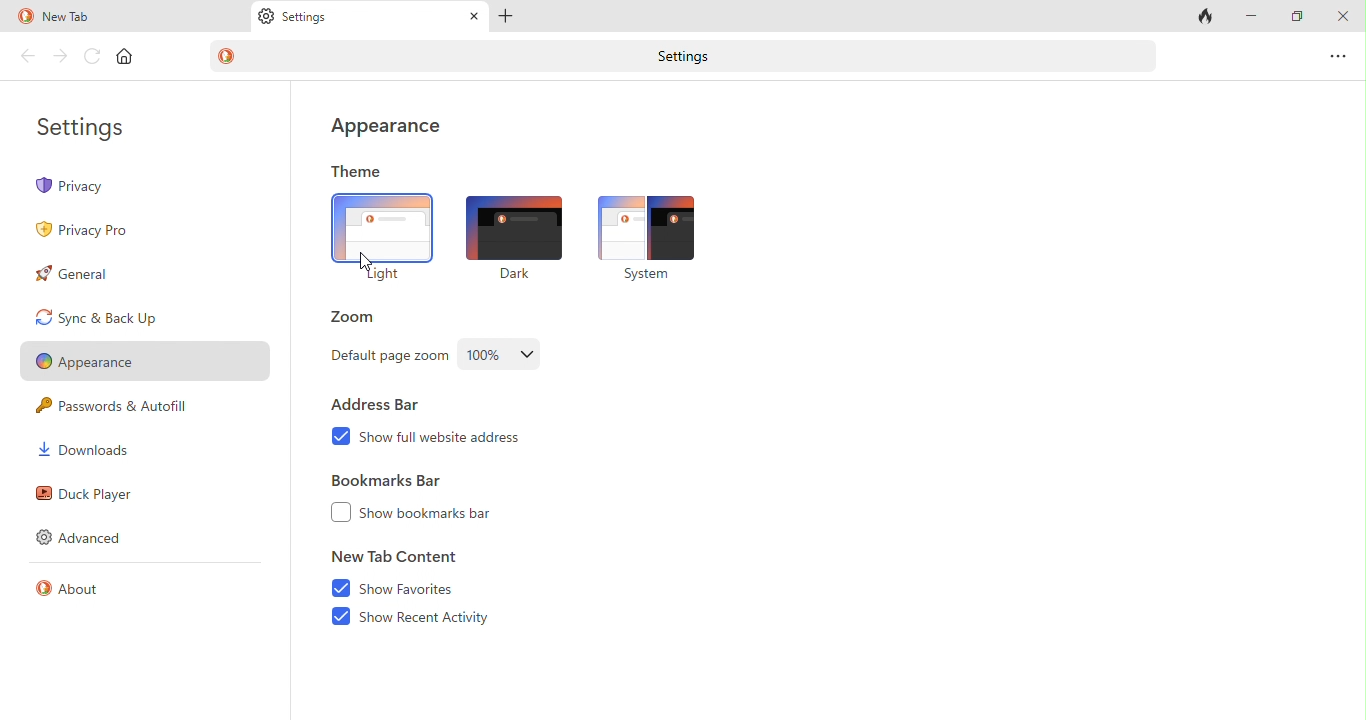 The height and width of the screenshot is (720, 1366). What do you see at coordinates (1342, 15) in the screenshot?
I see `close` at bounding box center [1342, 15].